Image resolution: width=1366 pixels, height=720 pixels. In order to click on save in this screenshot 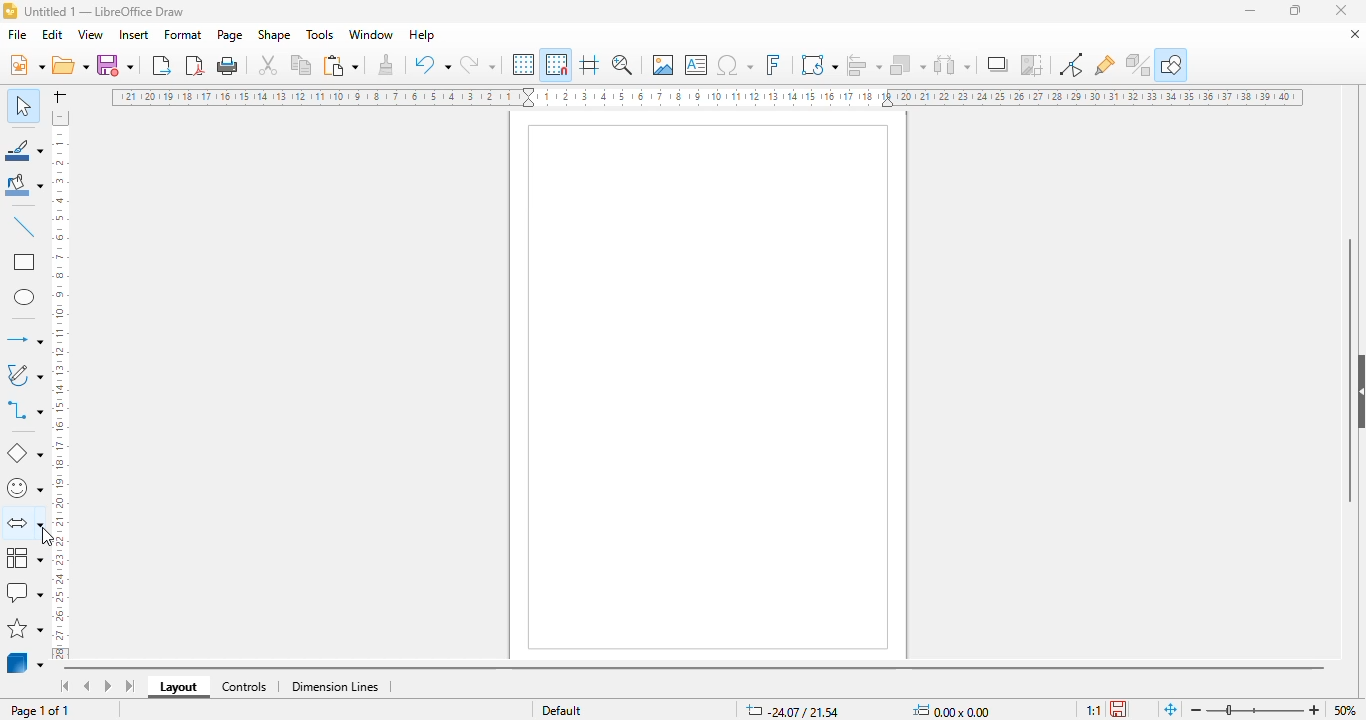, I will do `click(115, 65)`.